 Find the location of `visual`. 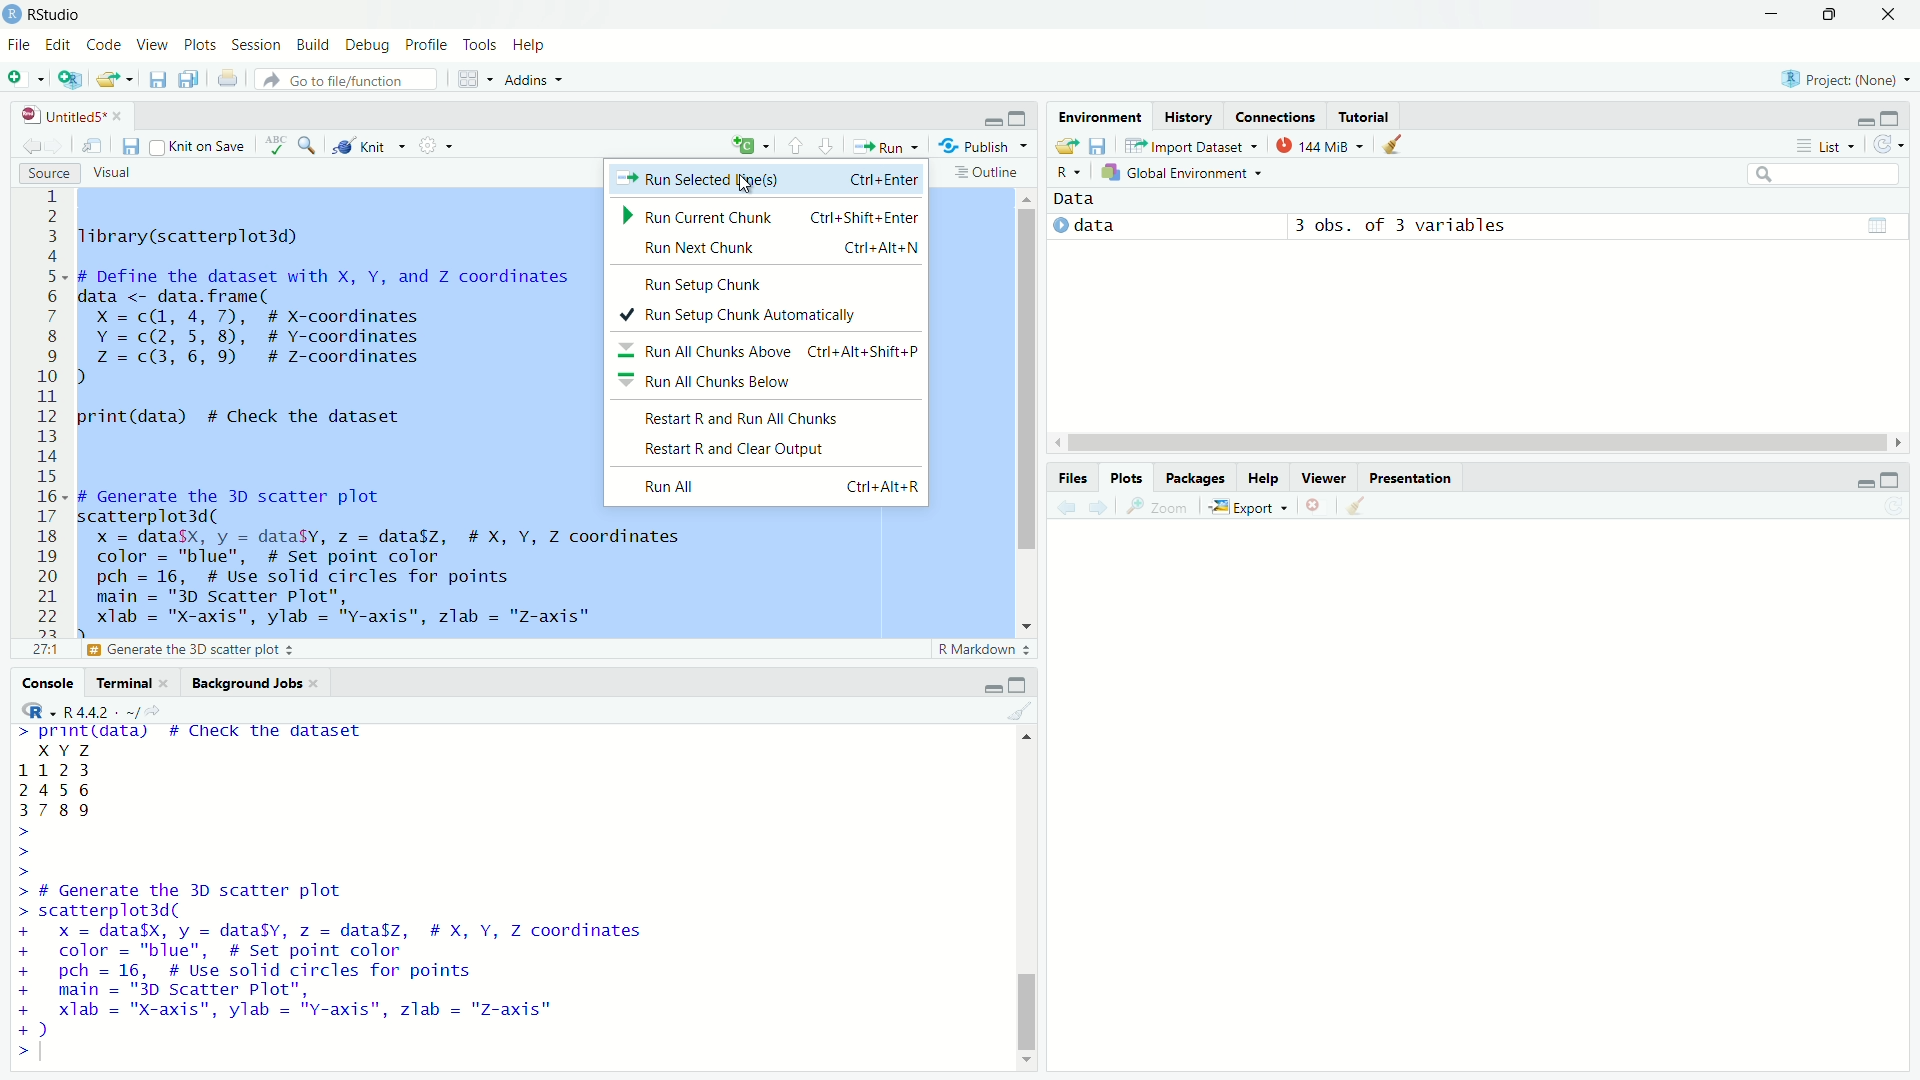

visual is located at coordinates (114, 174).